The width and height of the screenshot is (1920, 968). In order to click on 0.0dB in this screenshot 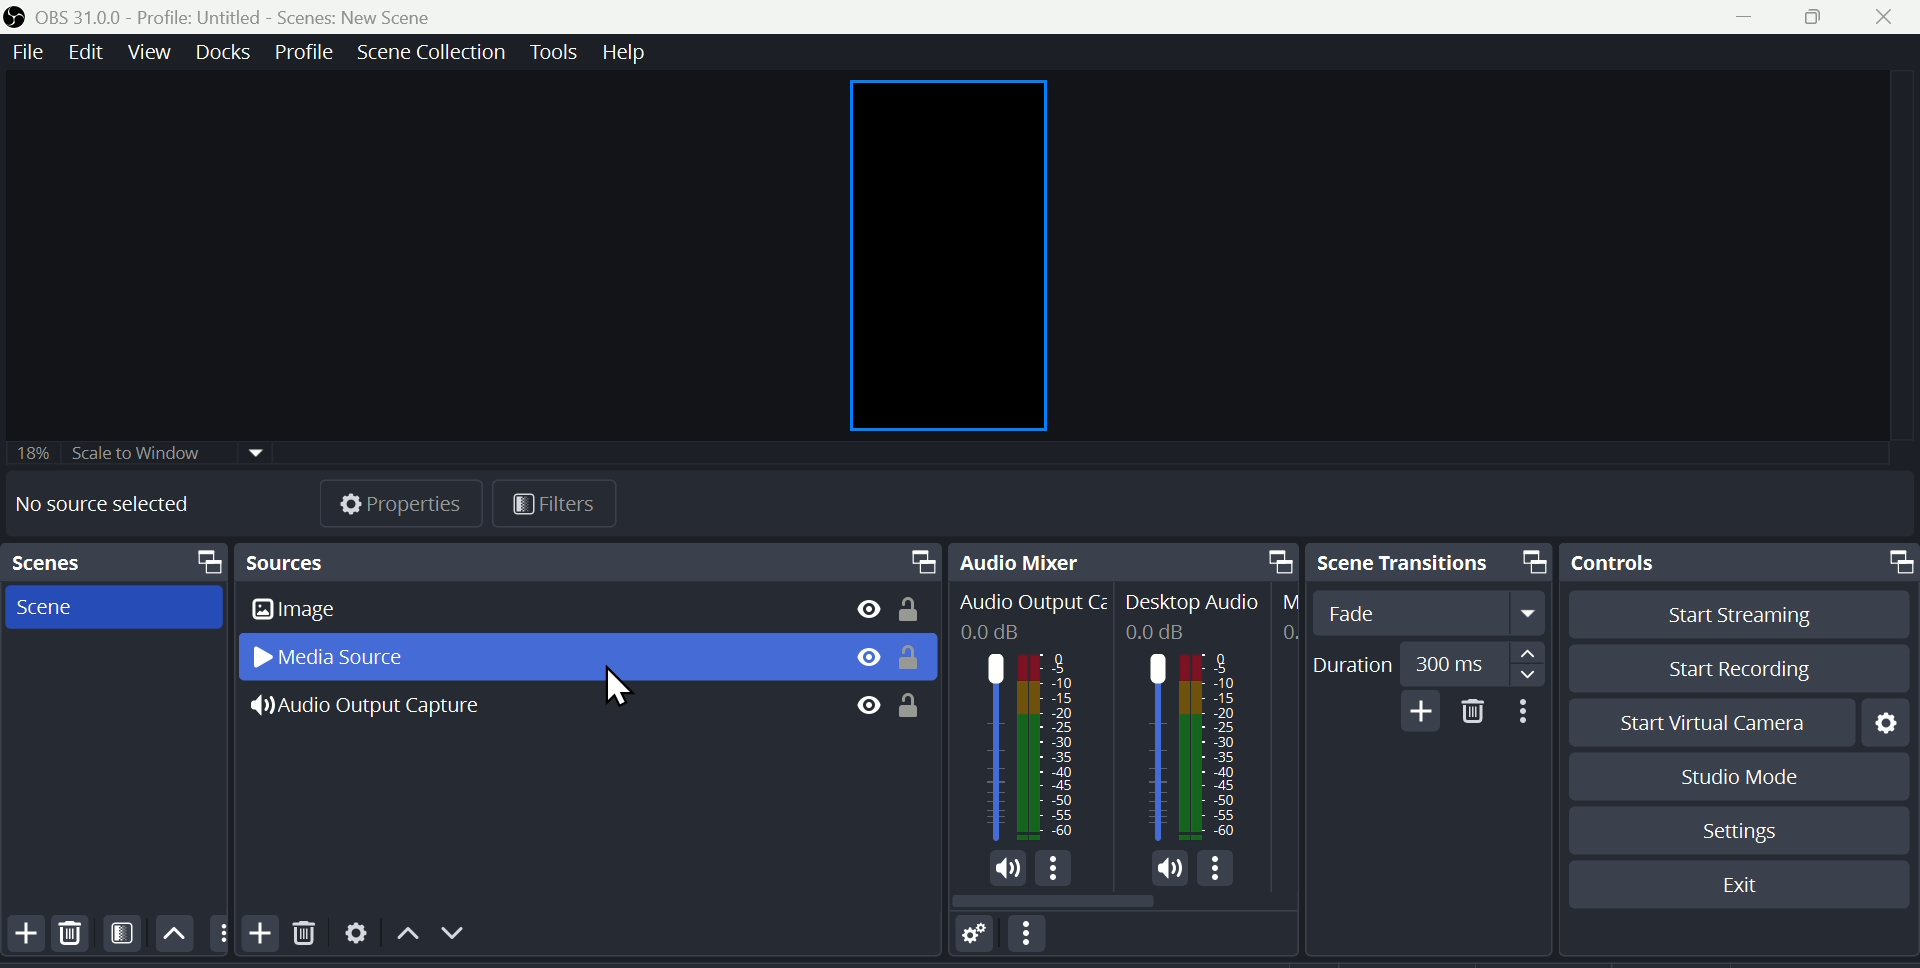, I will do `click(995, 633)`.